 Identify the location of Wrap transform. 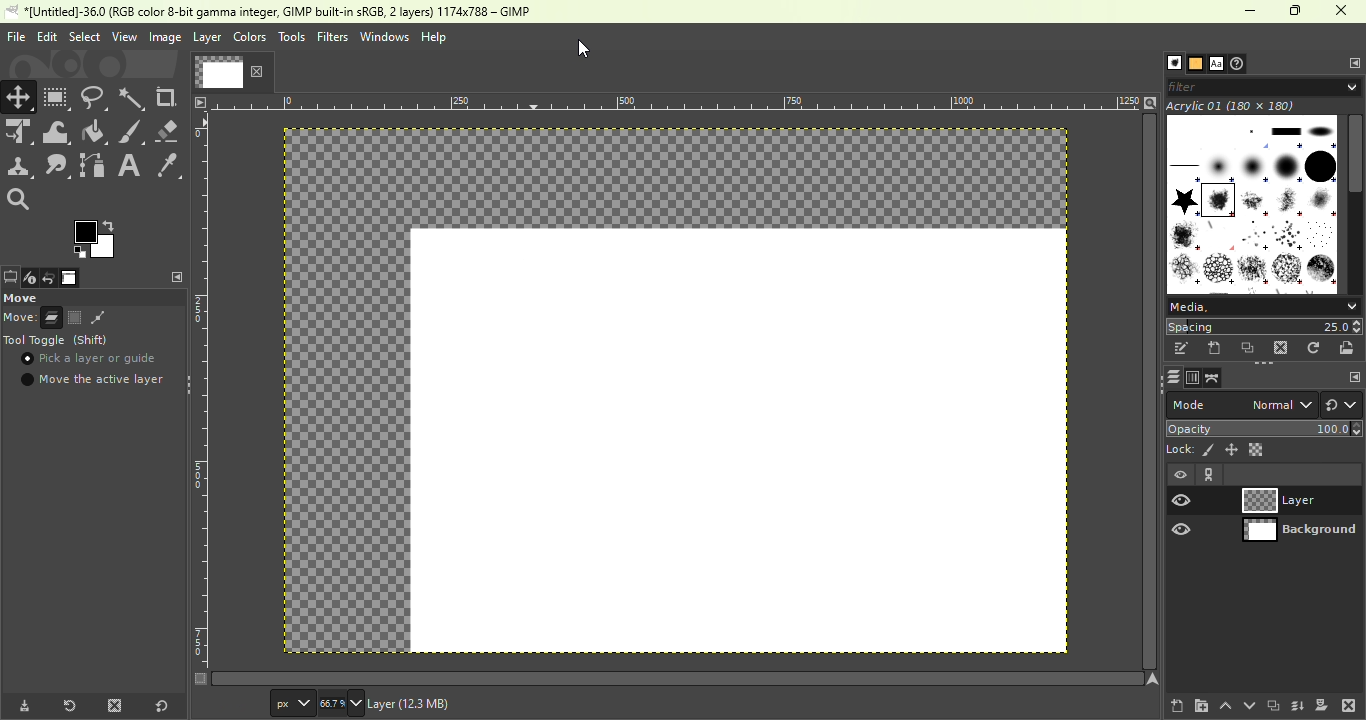
(56, 132).